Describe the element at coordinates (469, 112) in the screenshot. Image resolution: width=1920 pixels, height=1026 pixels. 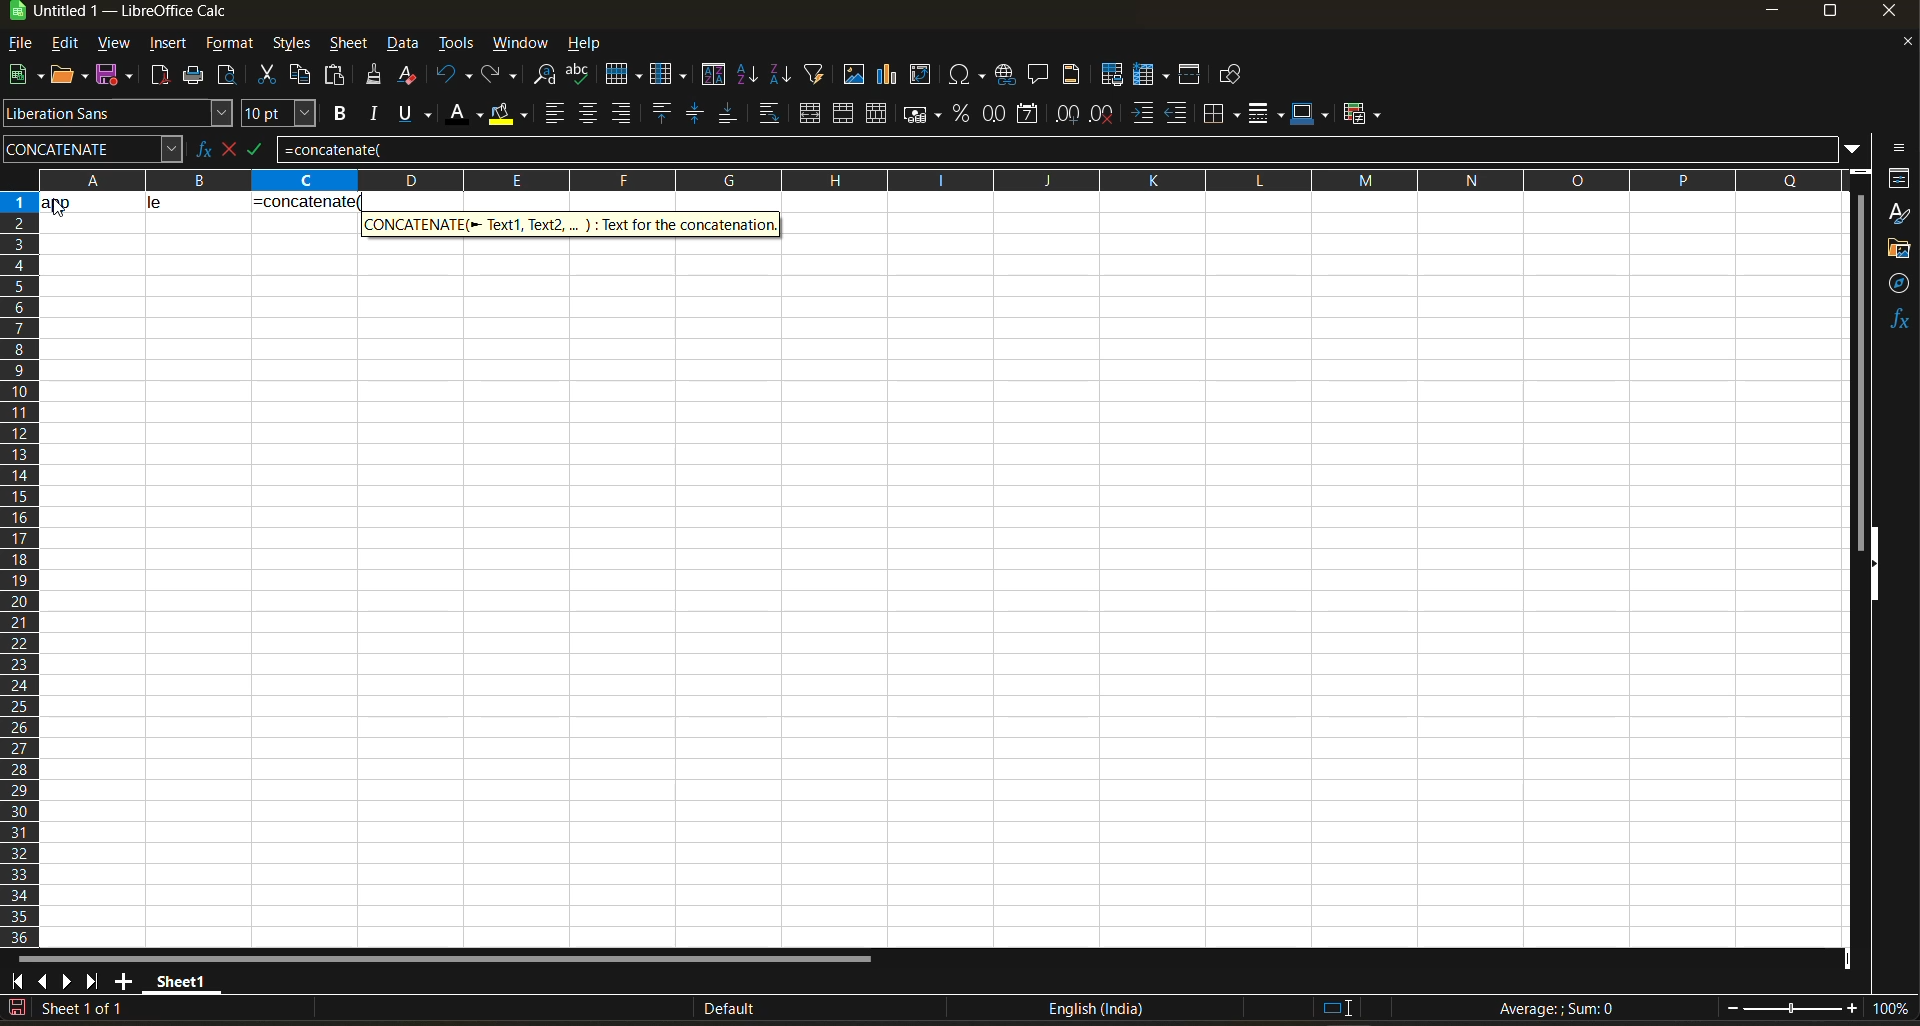
I see `font color` at that location.